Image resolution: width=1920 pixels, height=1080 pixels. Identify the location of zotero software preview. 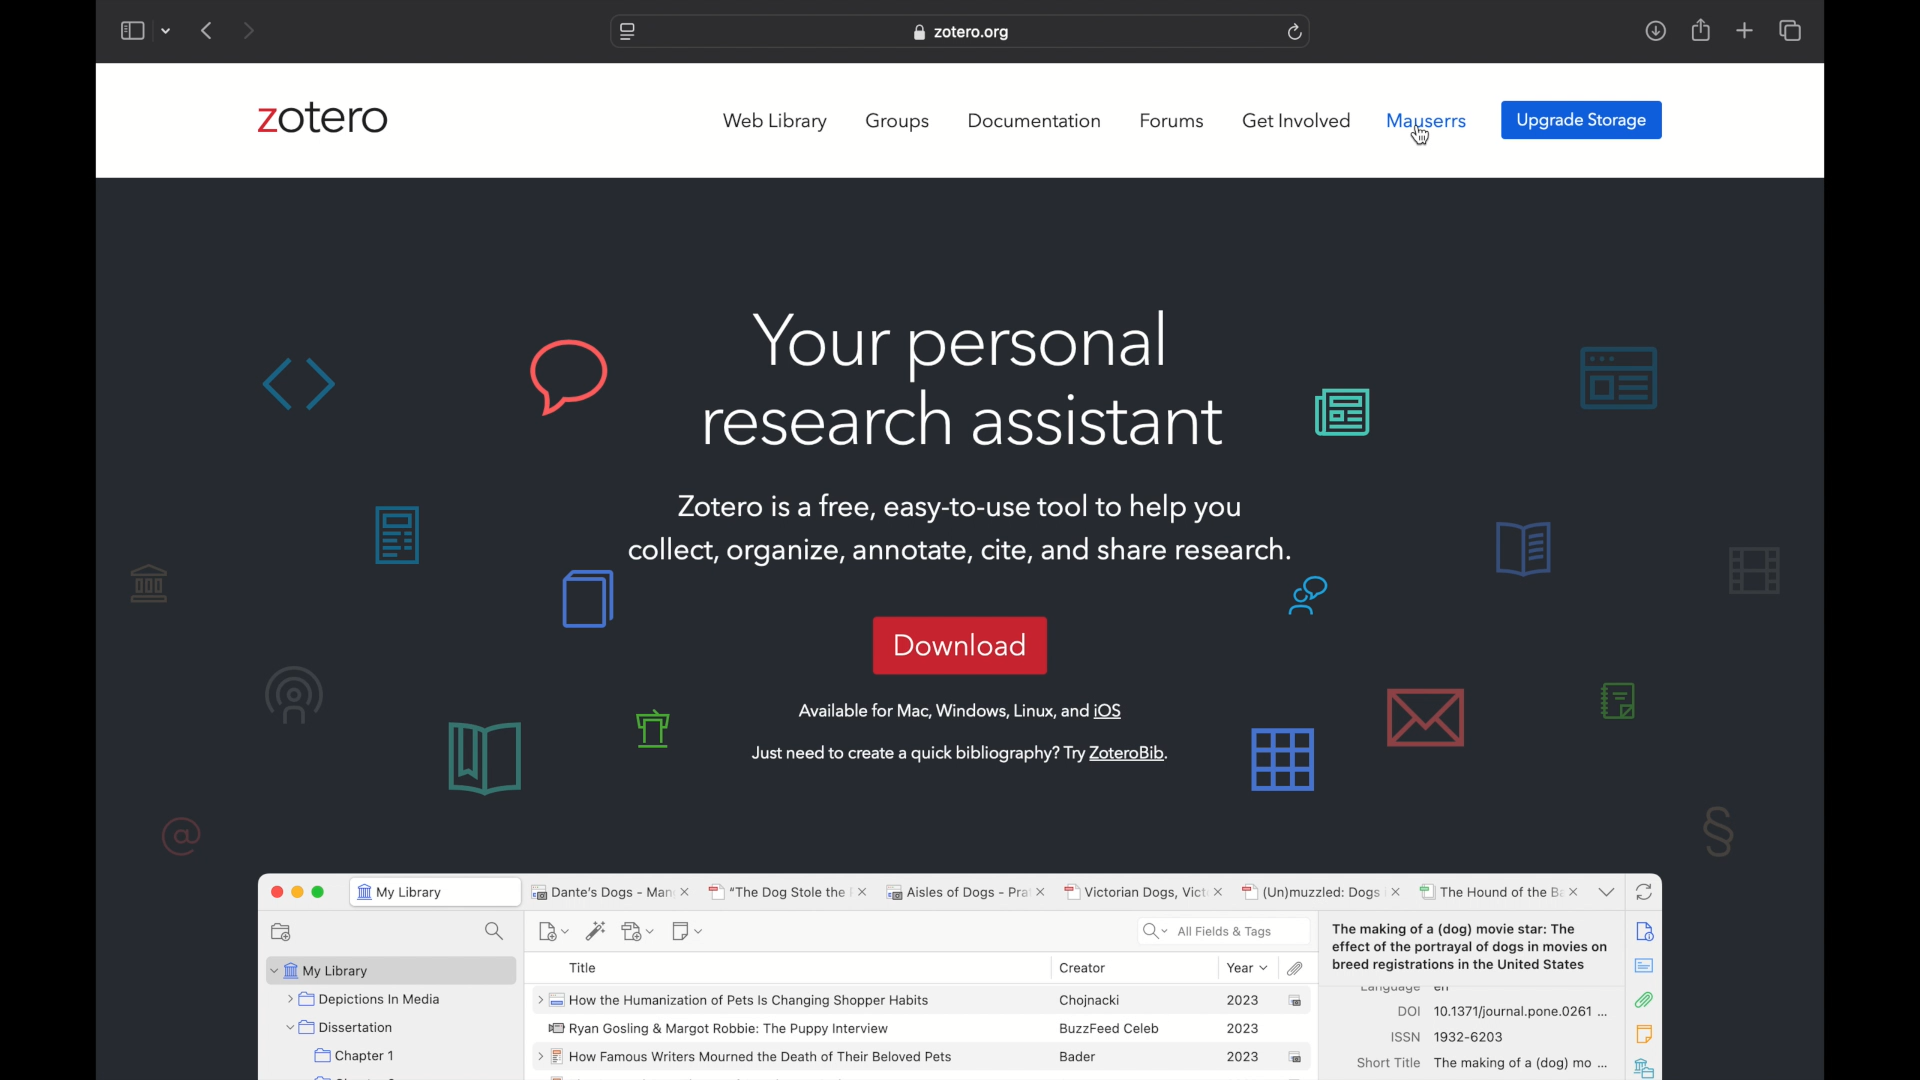
(961, 972).